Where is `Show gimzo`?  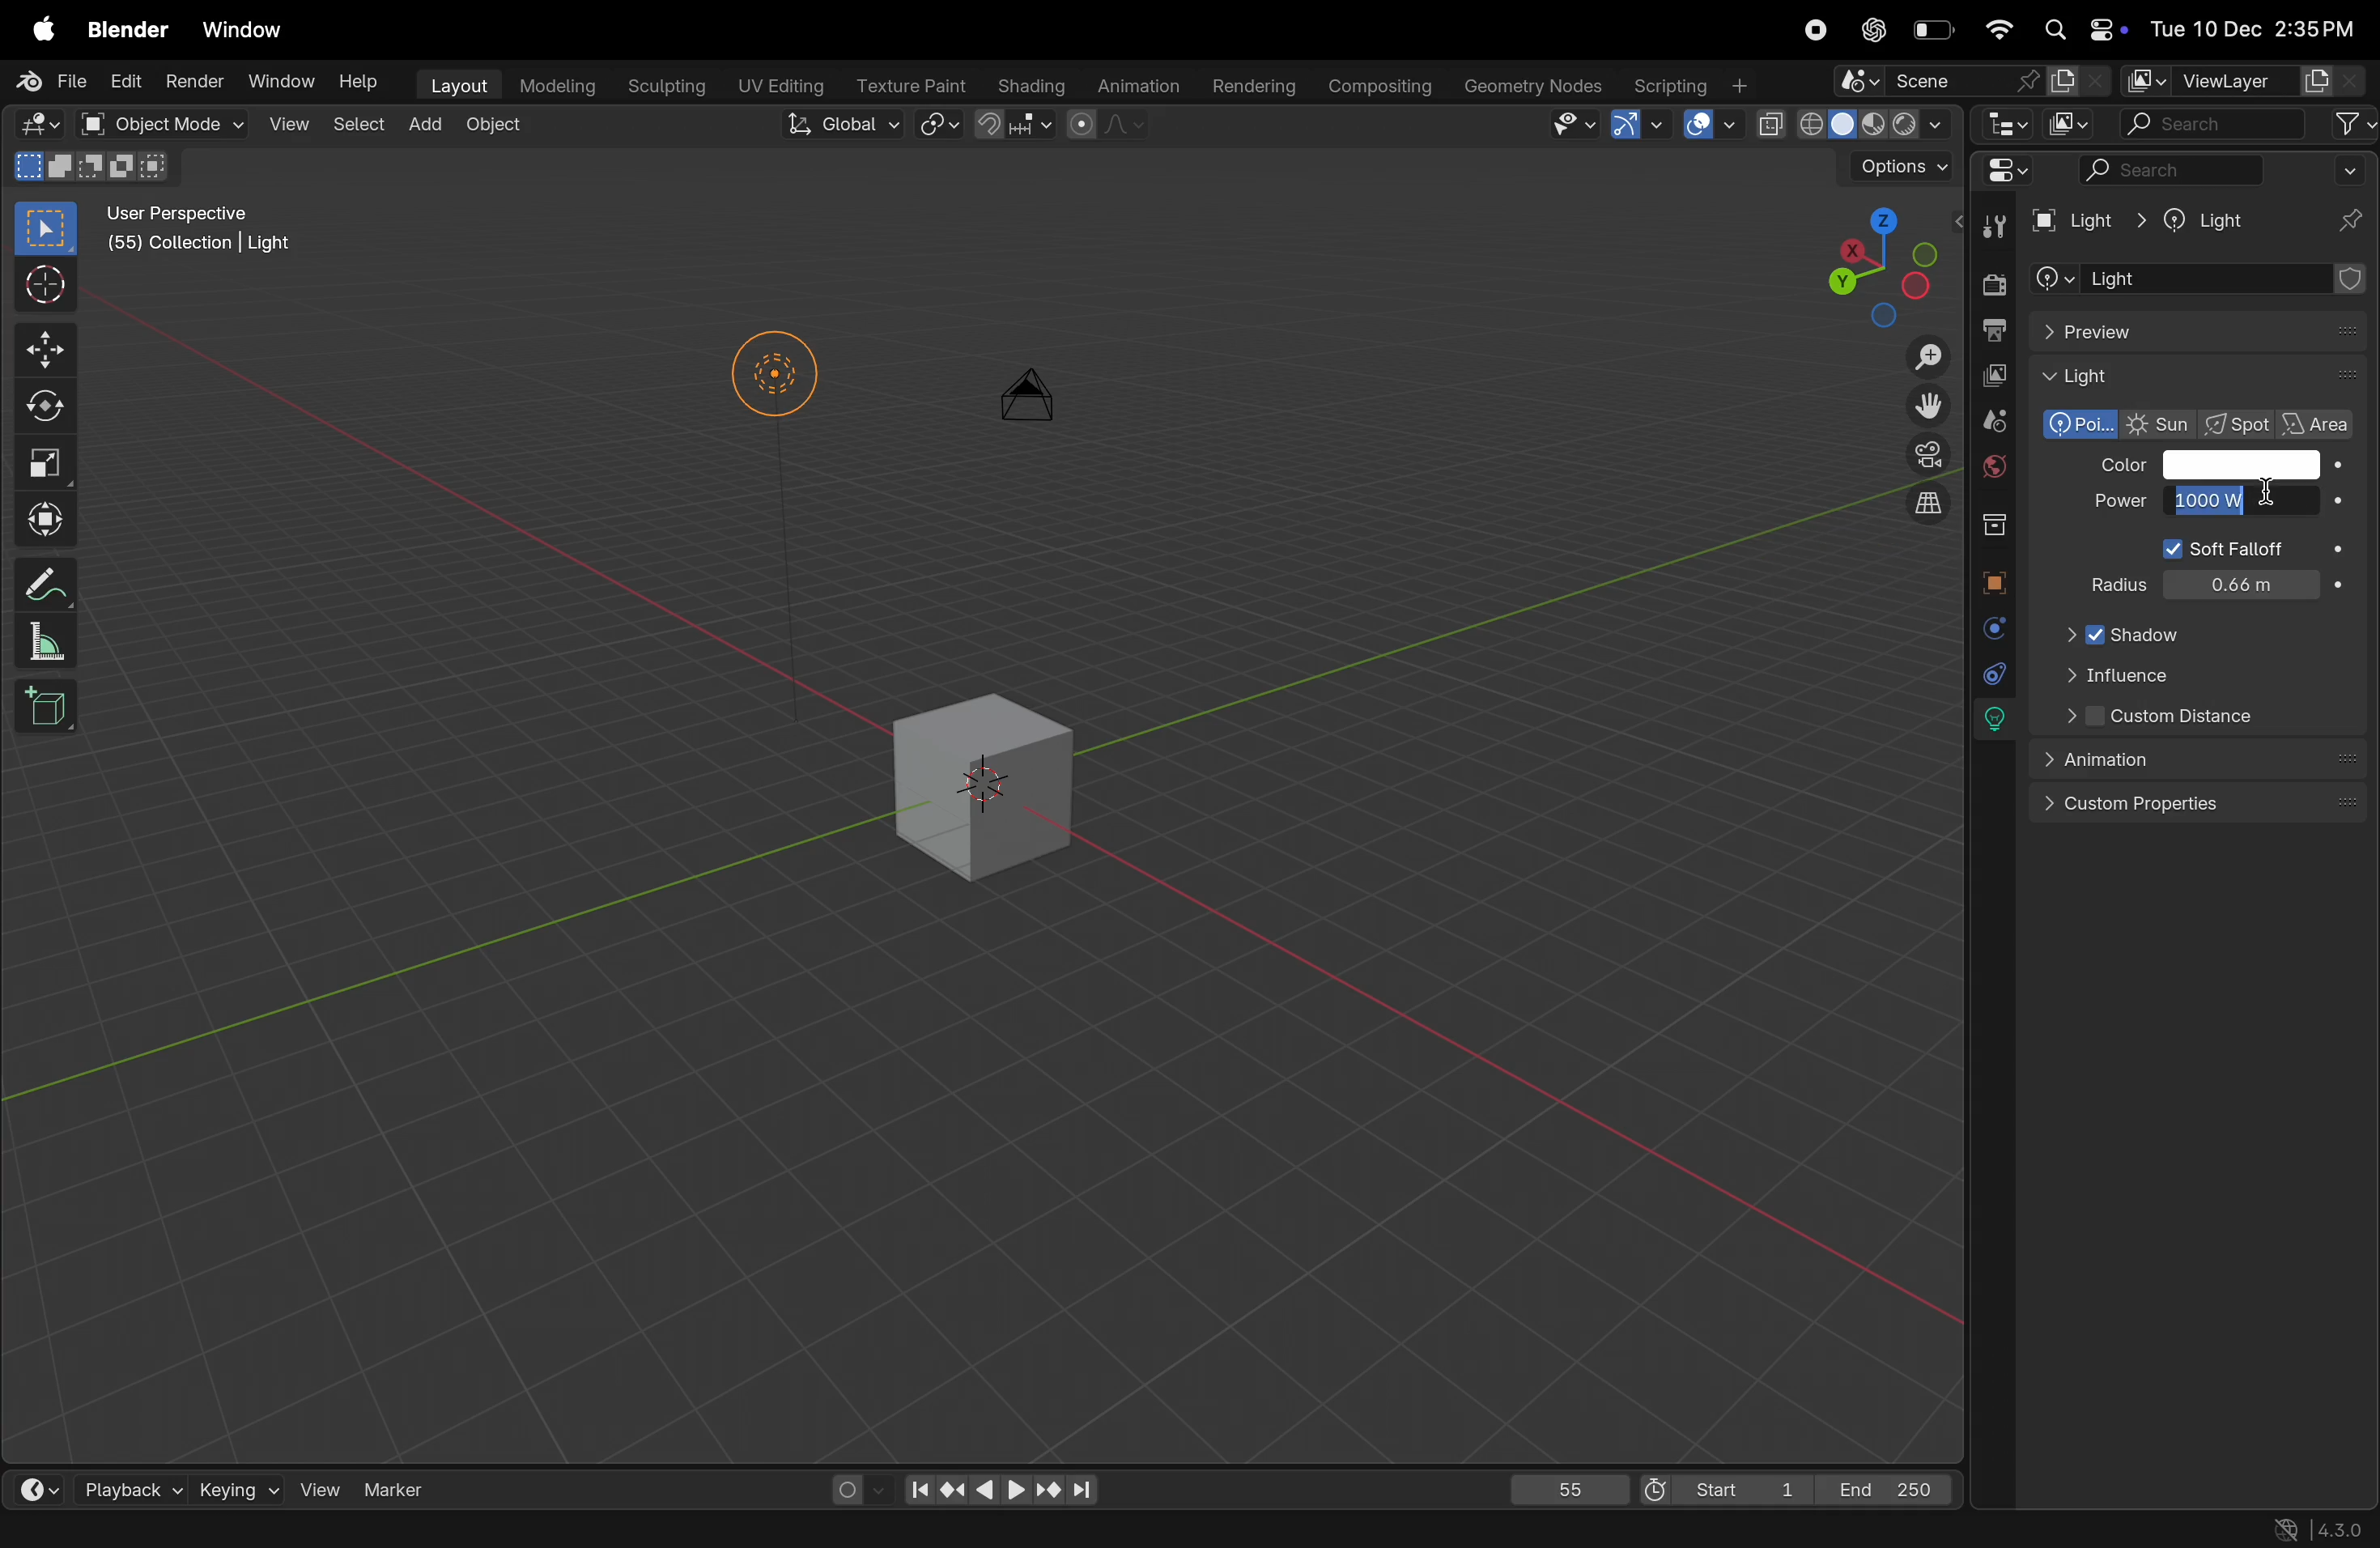
Show gimzo is located at coordinates (1632, 124).